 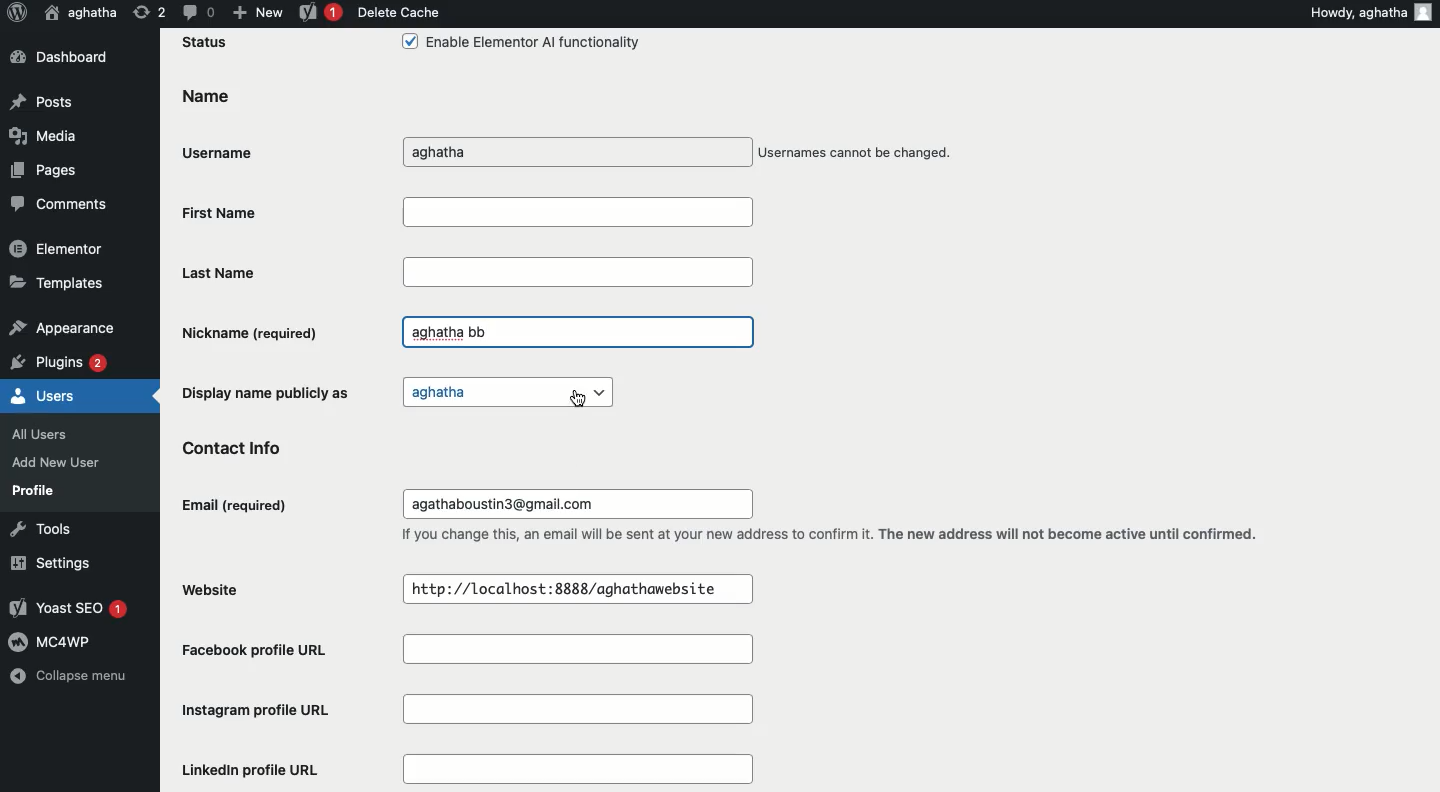 I want to click on Last Name, so click(x=467, y=271).